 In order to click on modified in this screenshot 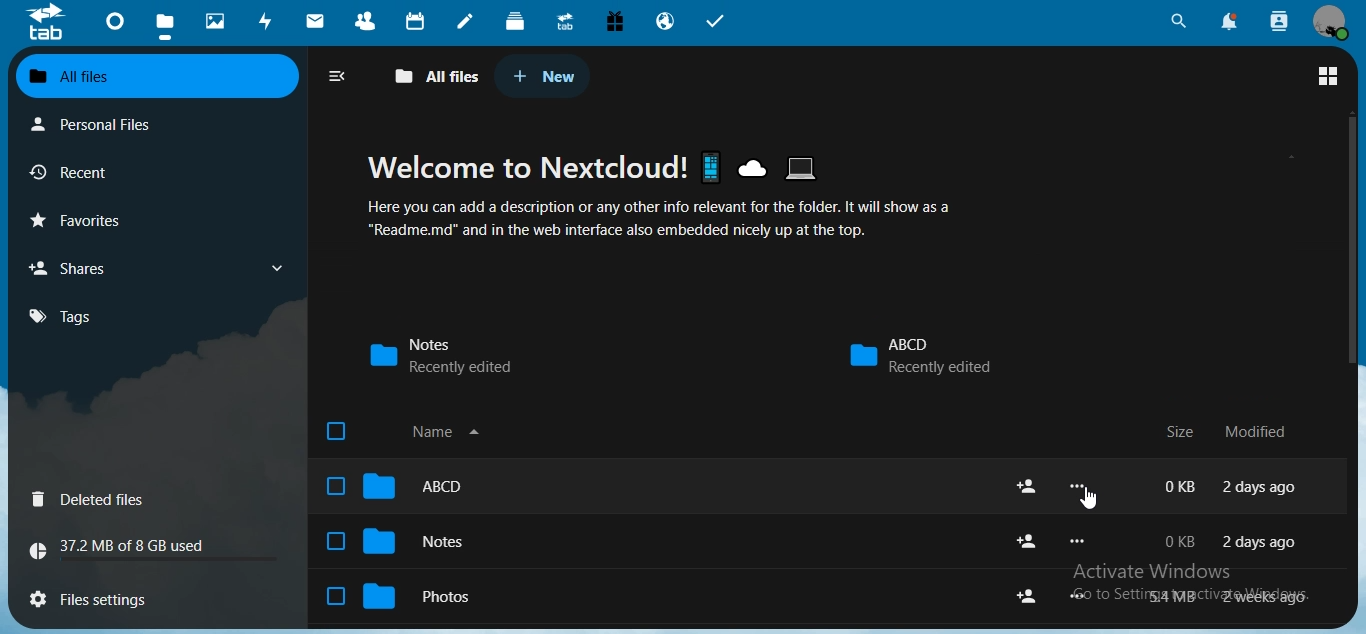, I will do `click(1264, 431)`.